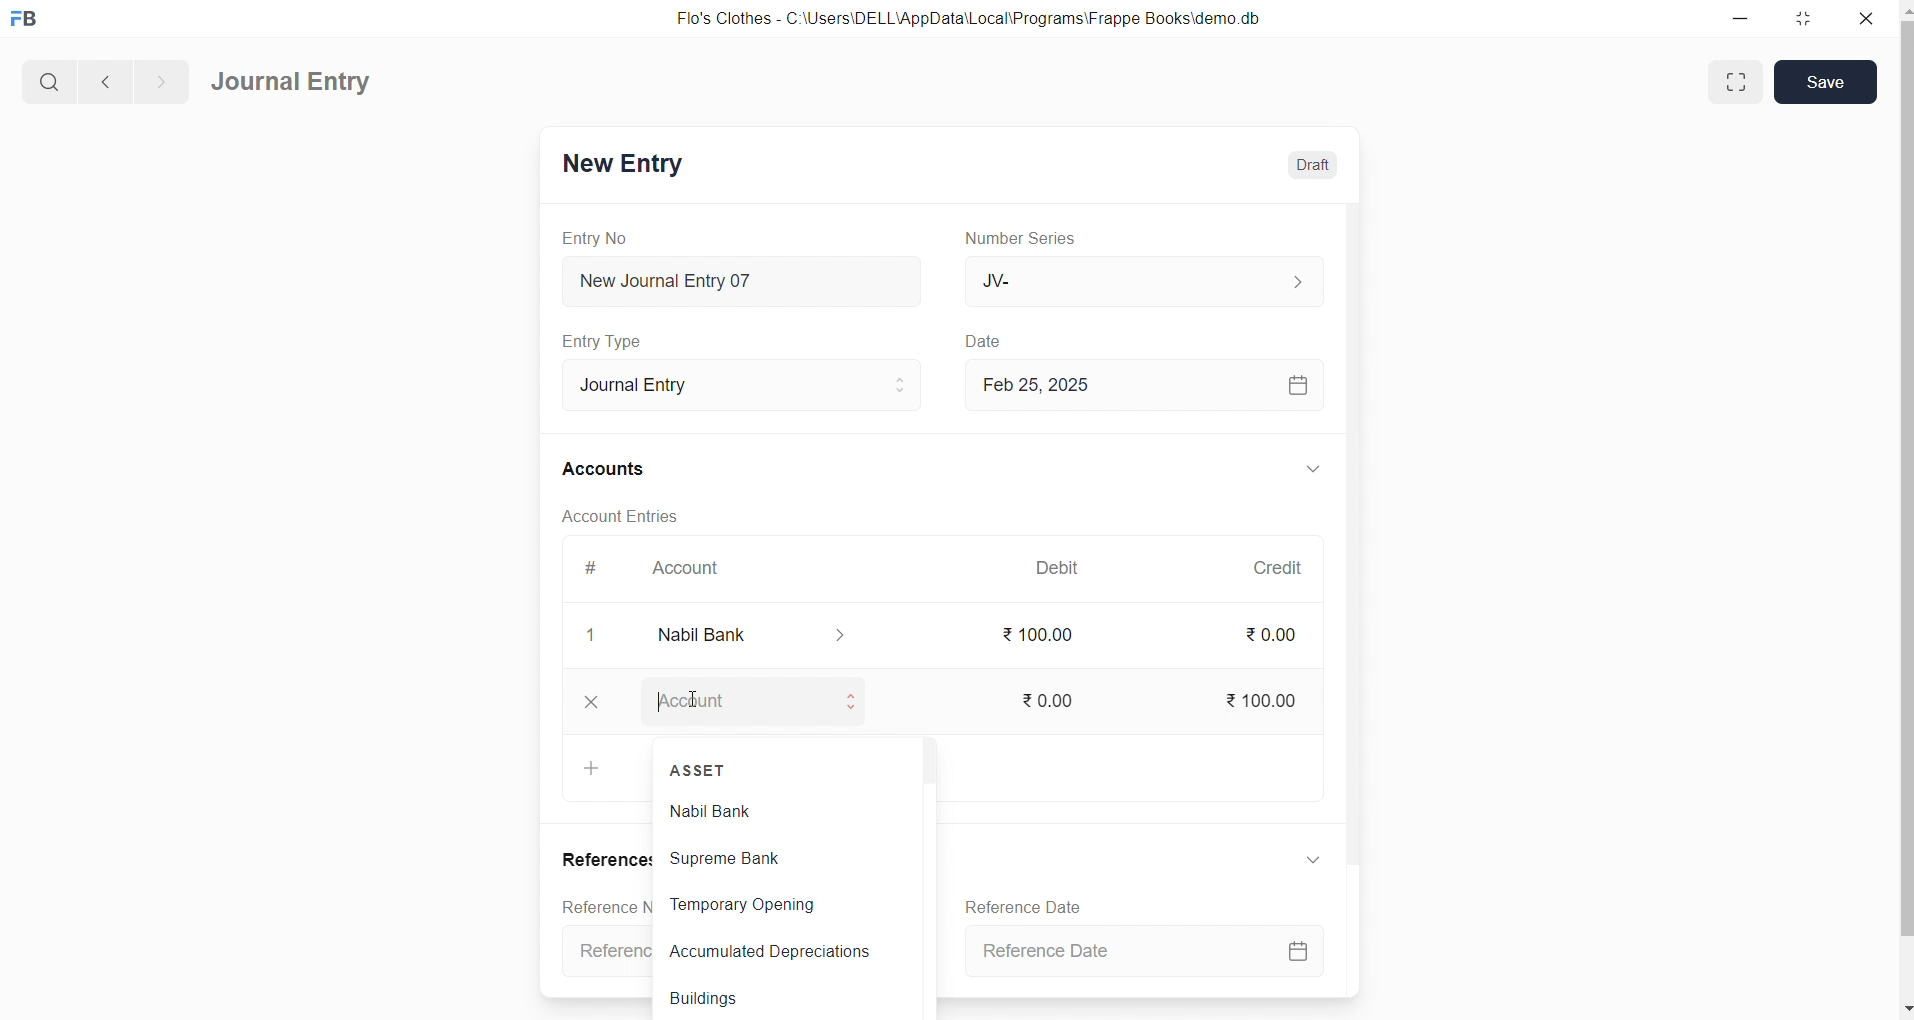 The image size is (1914, 1020). What do you see at coordinates (703, 770) in the screenshot?
I see `ASSET` at bounding box center [703, 770].